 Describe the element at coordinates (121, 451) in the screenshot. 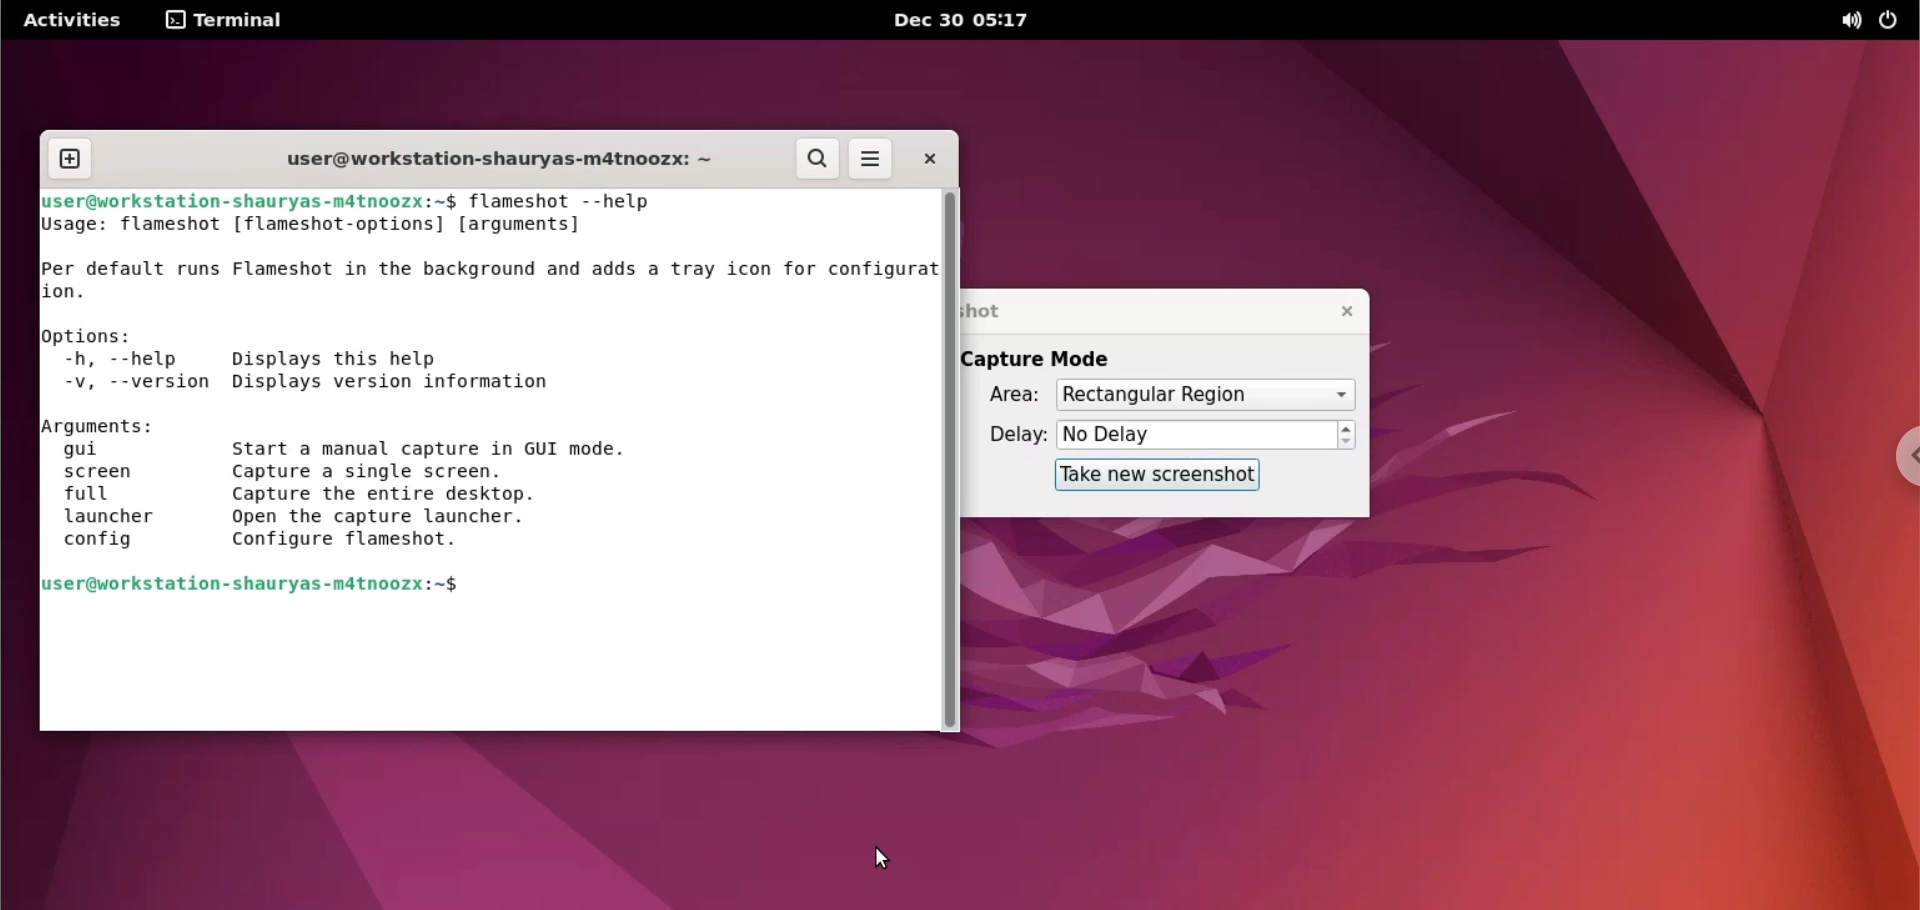

I see `gui` at that location.